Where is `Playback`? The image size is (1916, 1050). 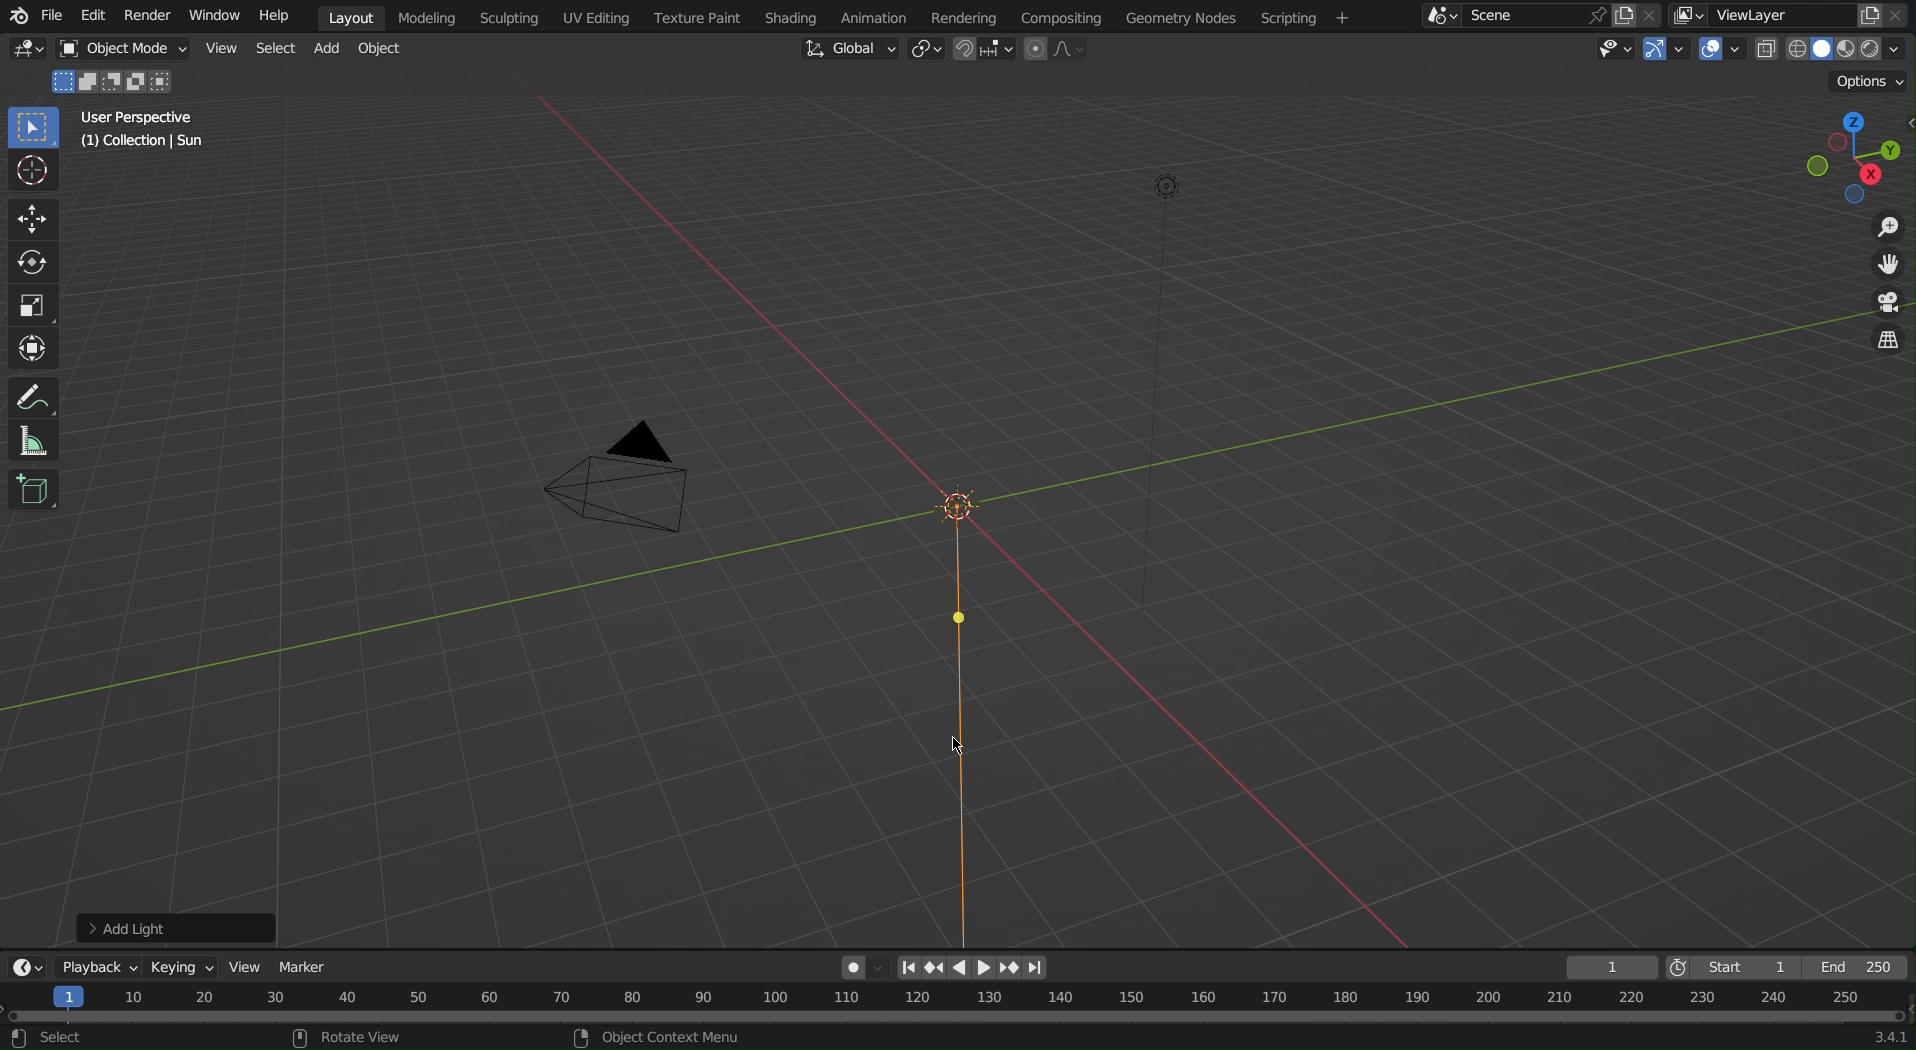
Playback is located at coordinates (100, 965).